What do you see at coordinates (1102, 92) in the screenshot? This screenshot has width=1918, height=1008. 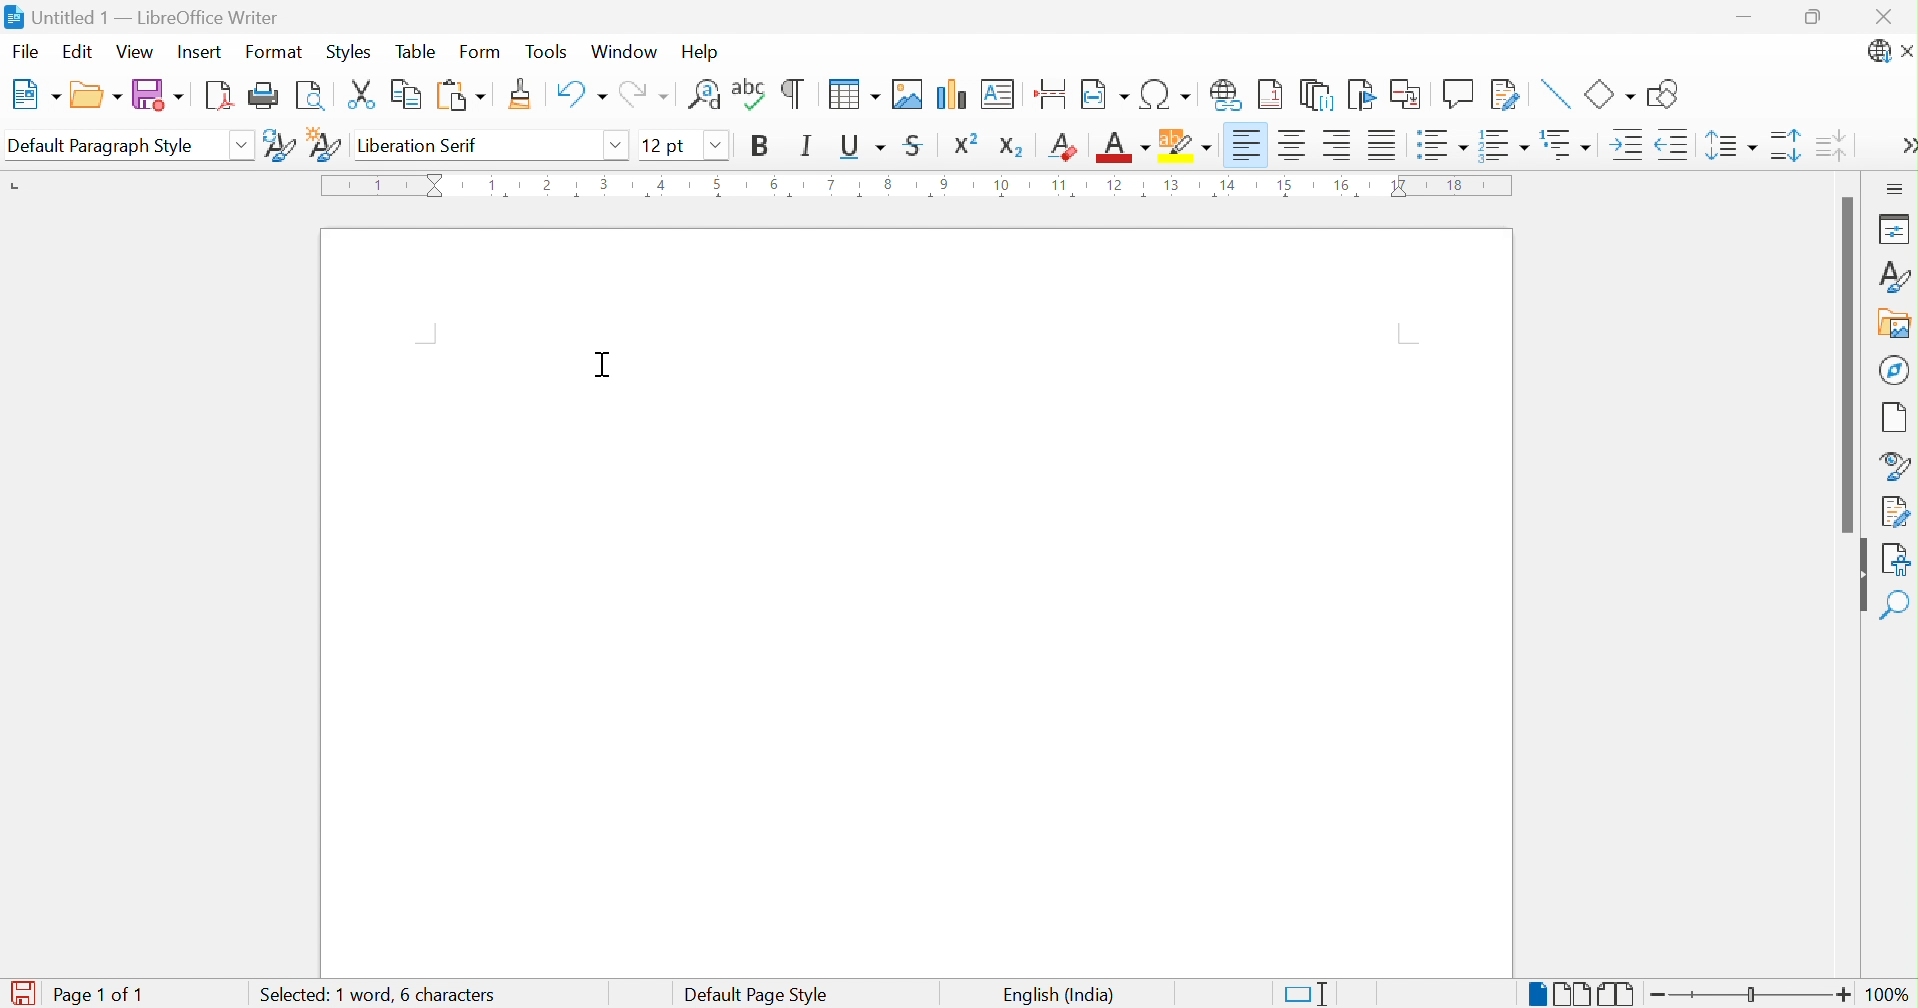 I see `Insert Field` at bounding box center [1102, 92].